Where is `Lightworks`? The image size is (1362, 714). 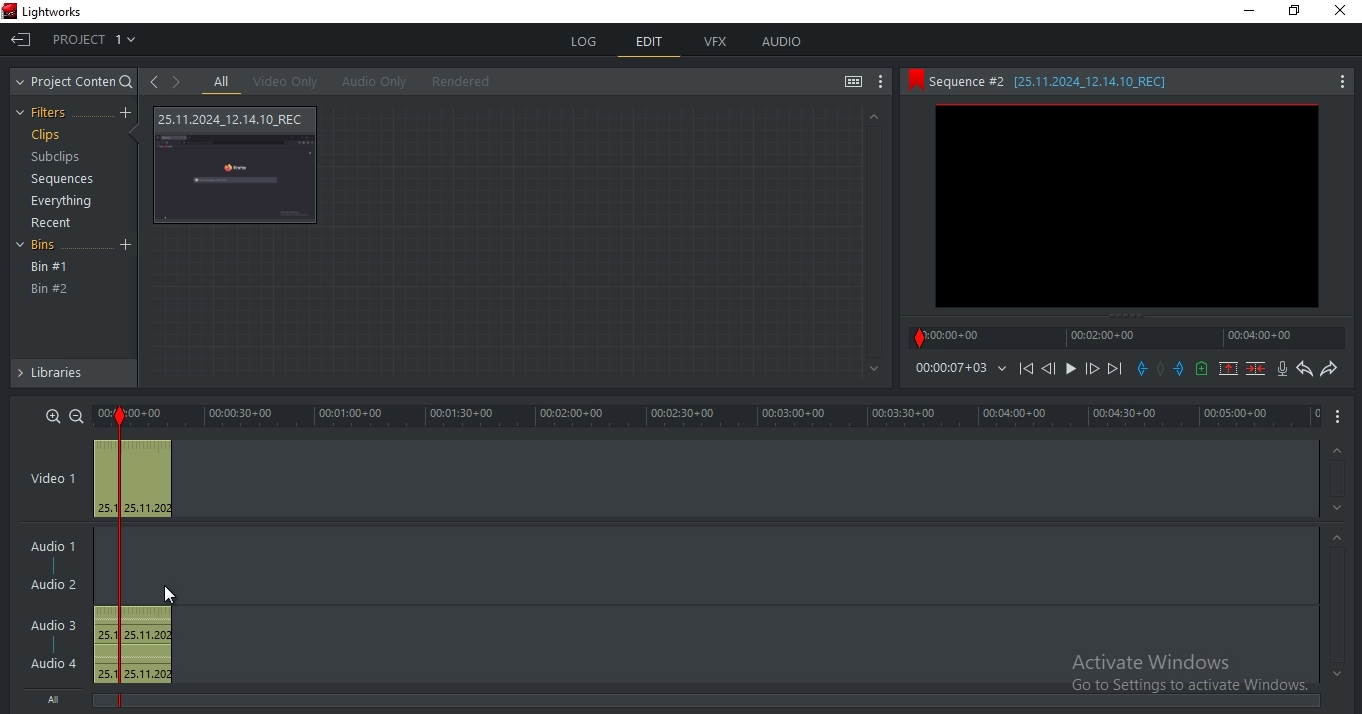
Lightworks is located at coordinates (65, 11).